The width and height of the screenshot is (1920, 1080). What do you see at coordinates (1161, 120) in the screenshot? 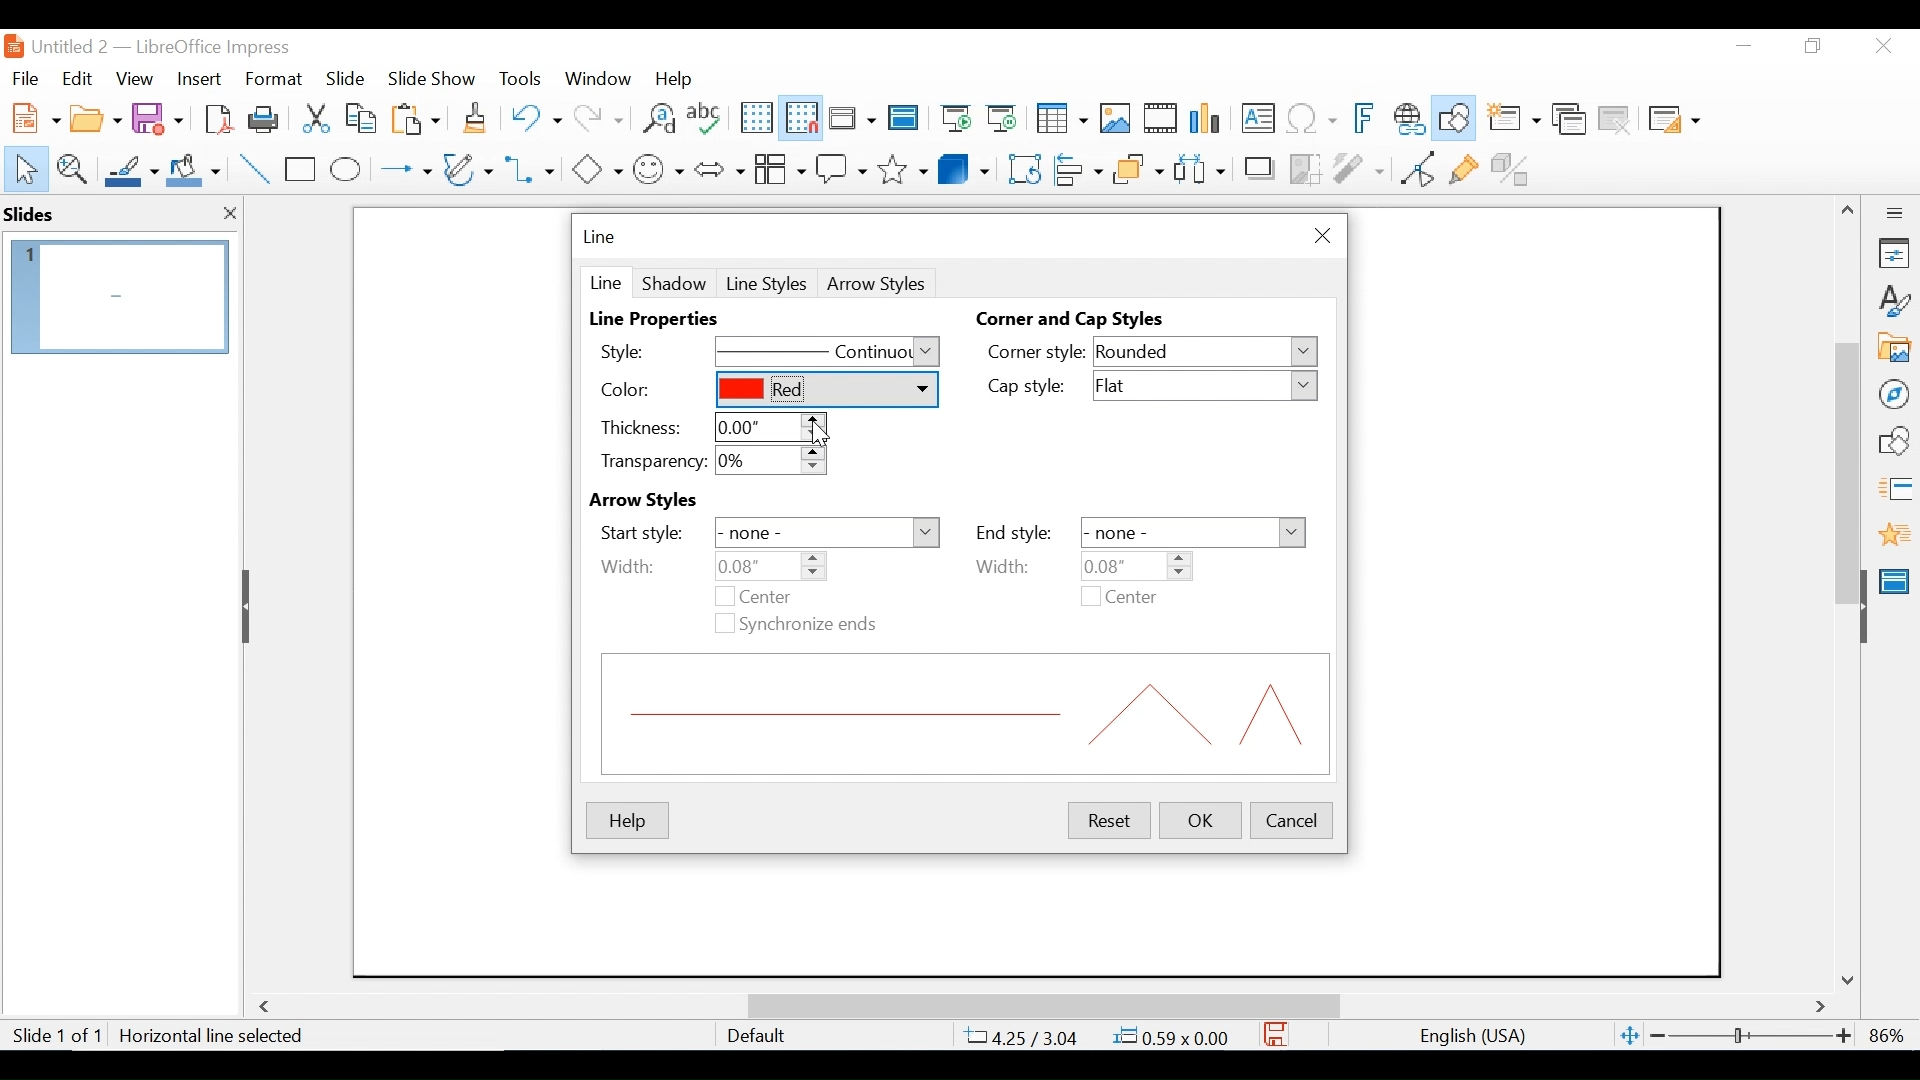
I see `Insert Audio or Video` at bounding box center [1161, 120].